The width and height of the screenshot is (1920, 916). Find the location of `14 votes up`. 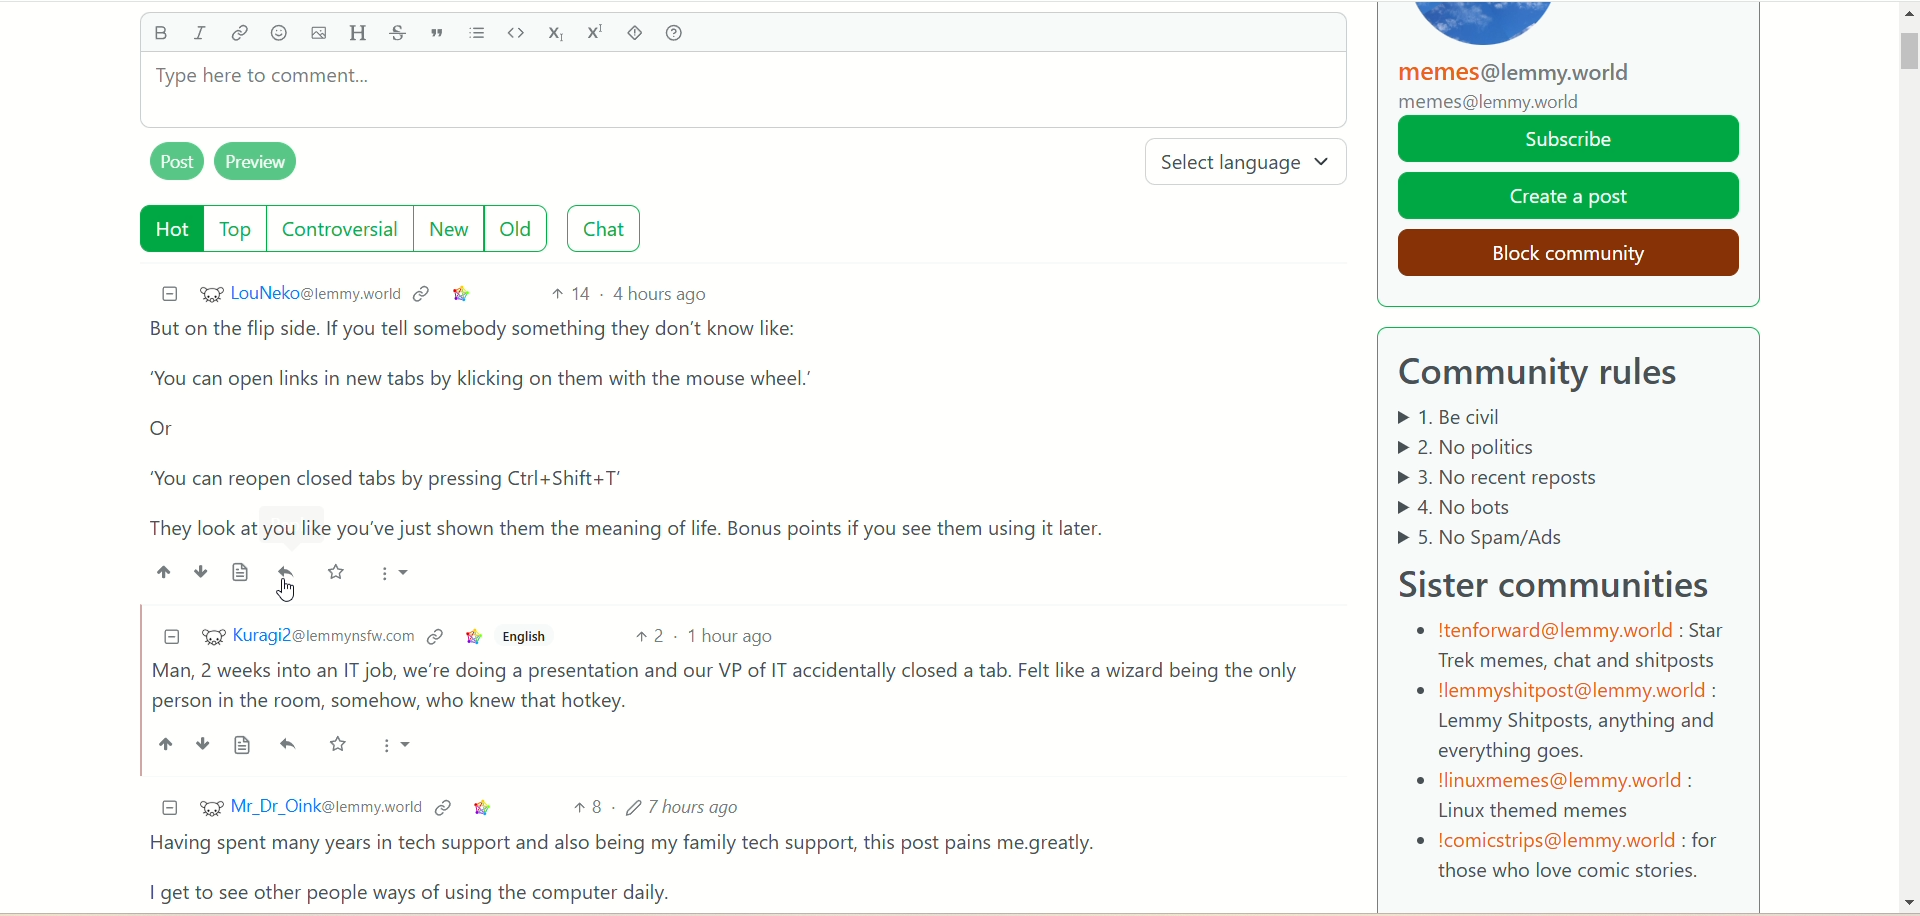

14 votes up is located at coordinates (570, 294).